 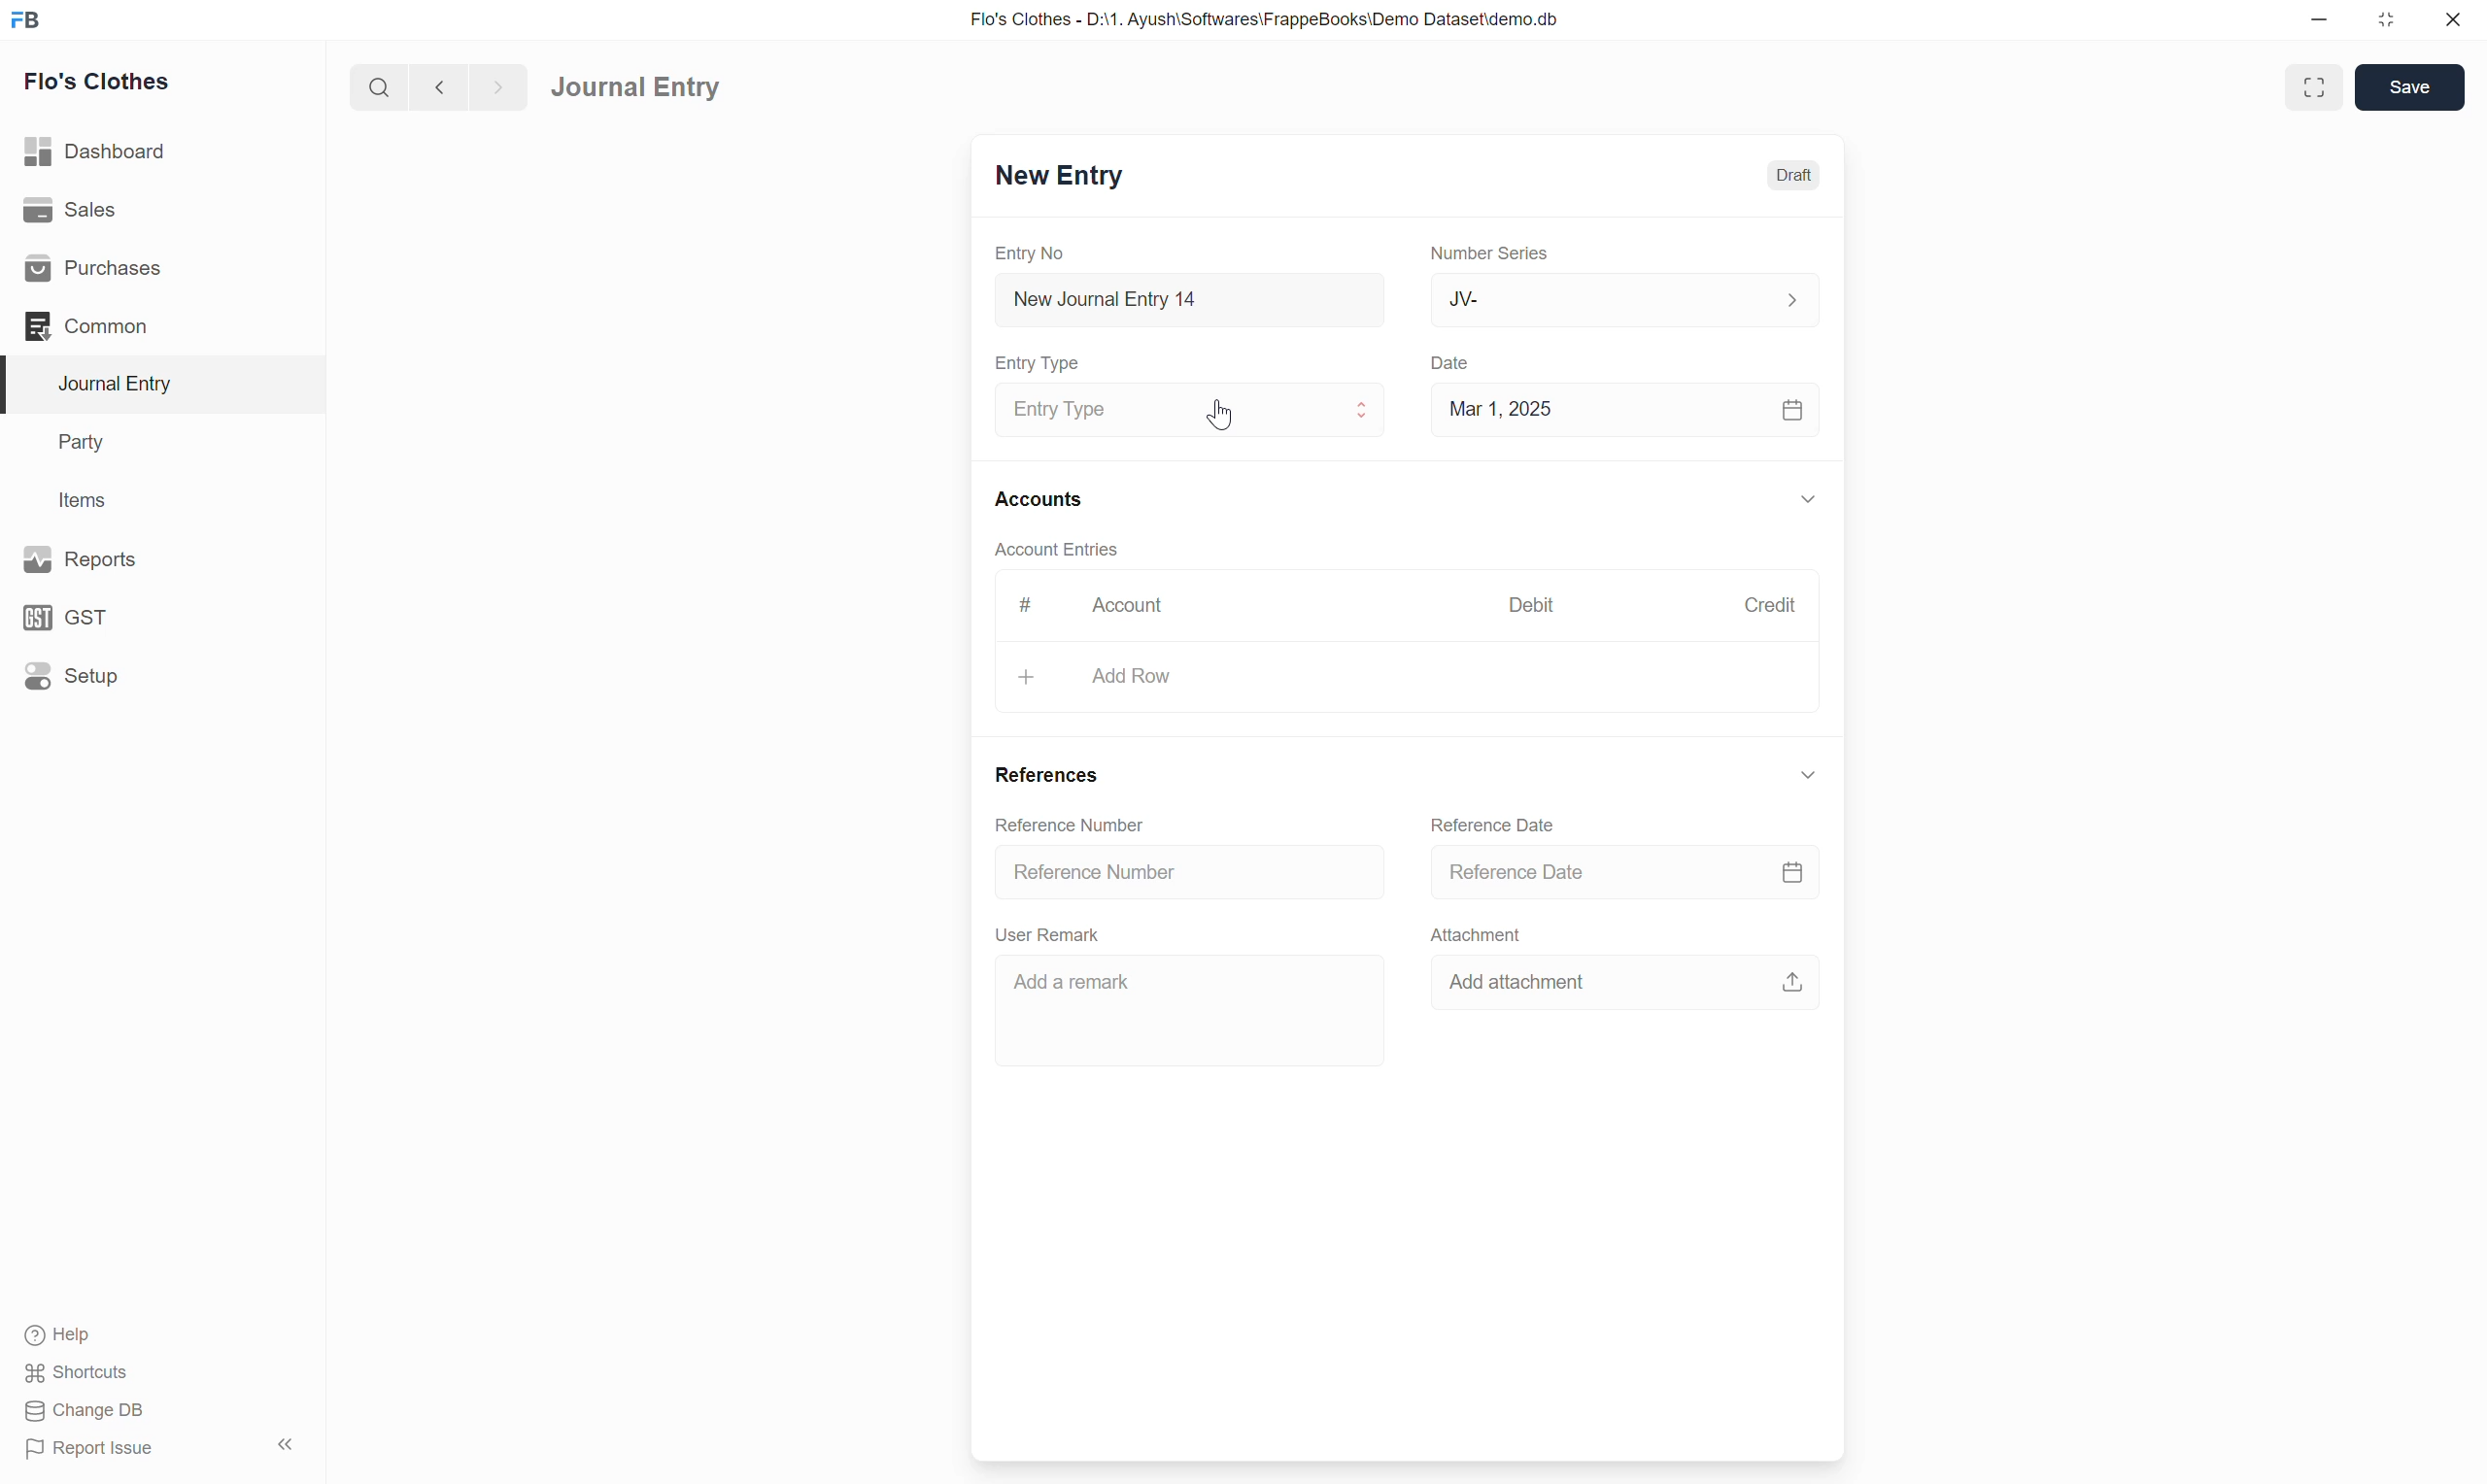 I want to click on Journal Entry, so click(x=1190, y=408).